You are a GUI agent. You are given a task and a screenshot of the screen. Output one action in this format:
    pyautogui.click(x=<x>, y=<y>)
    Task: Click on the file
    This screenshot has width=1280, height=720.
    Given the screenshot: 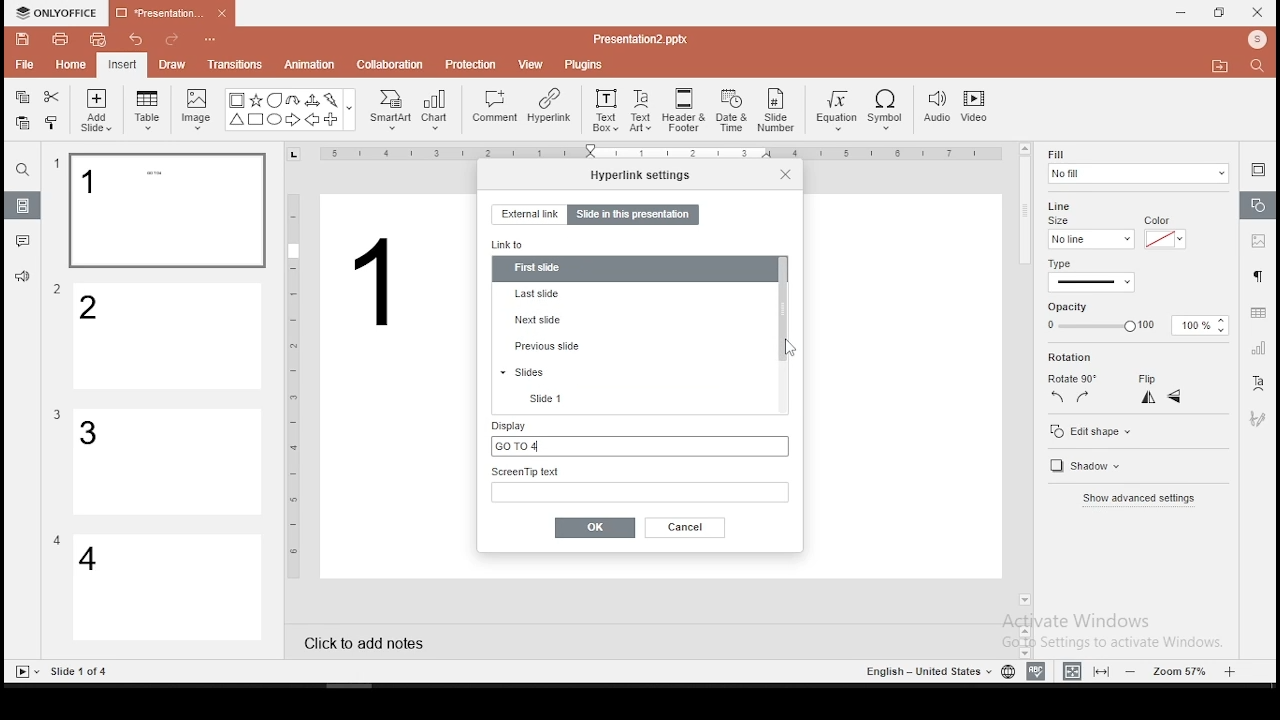 What is the action you would take?
    pyautogui.click(x=24, y=66)
    